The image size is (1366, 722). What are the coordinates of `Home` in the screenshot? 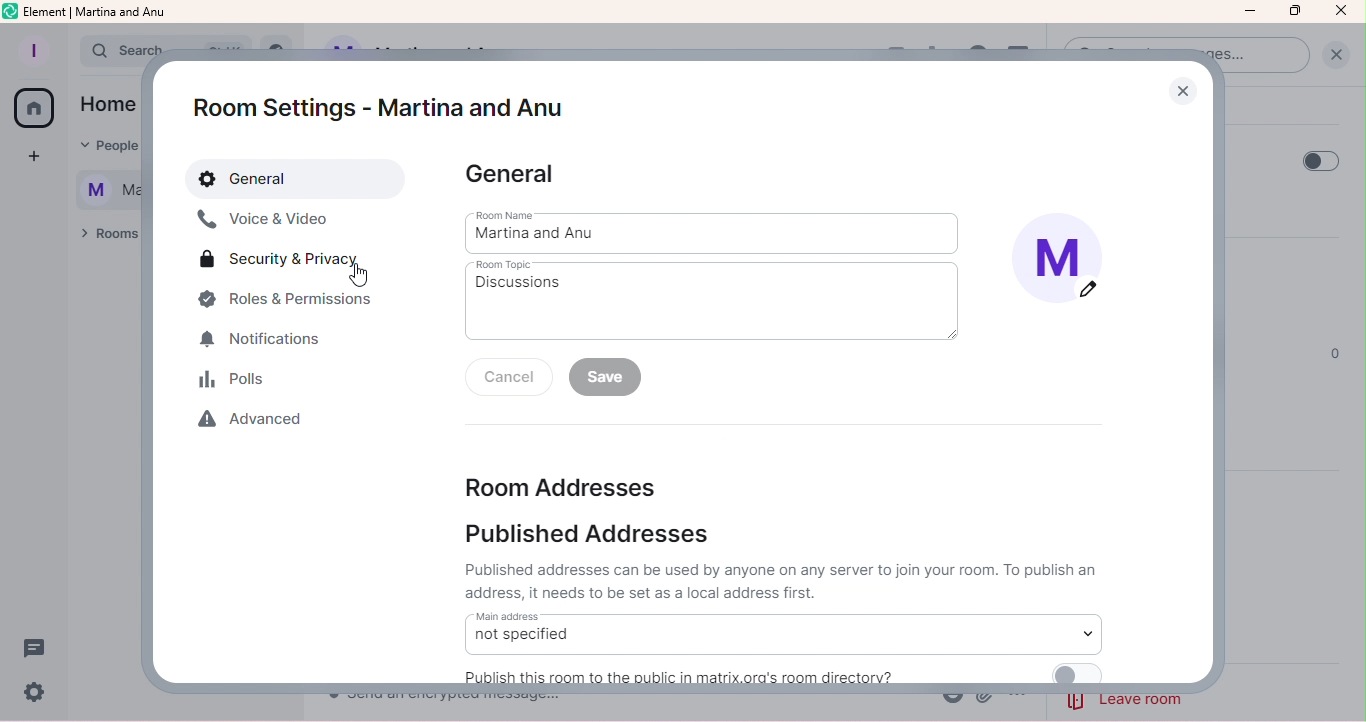 It's located at (33, 109).